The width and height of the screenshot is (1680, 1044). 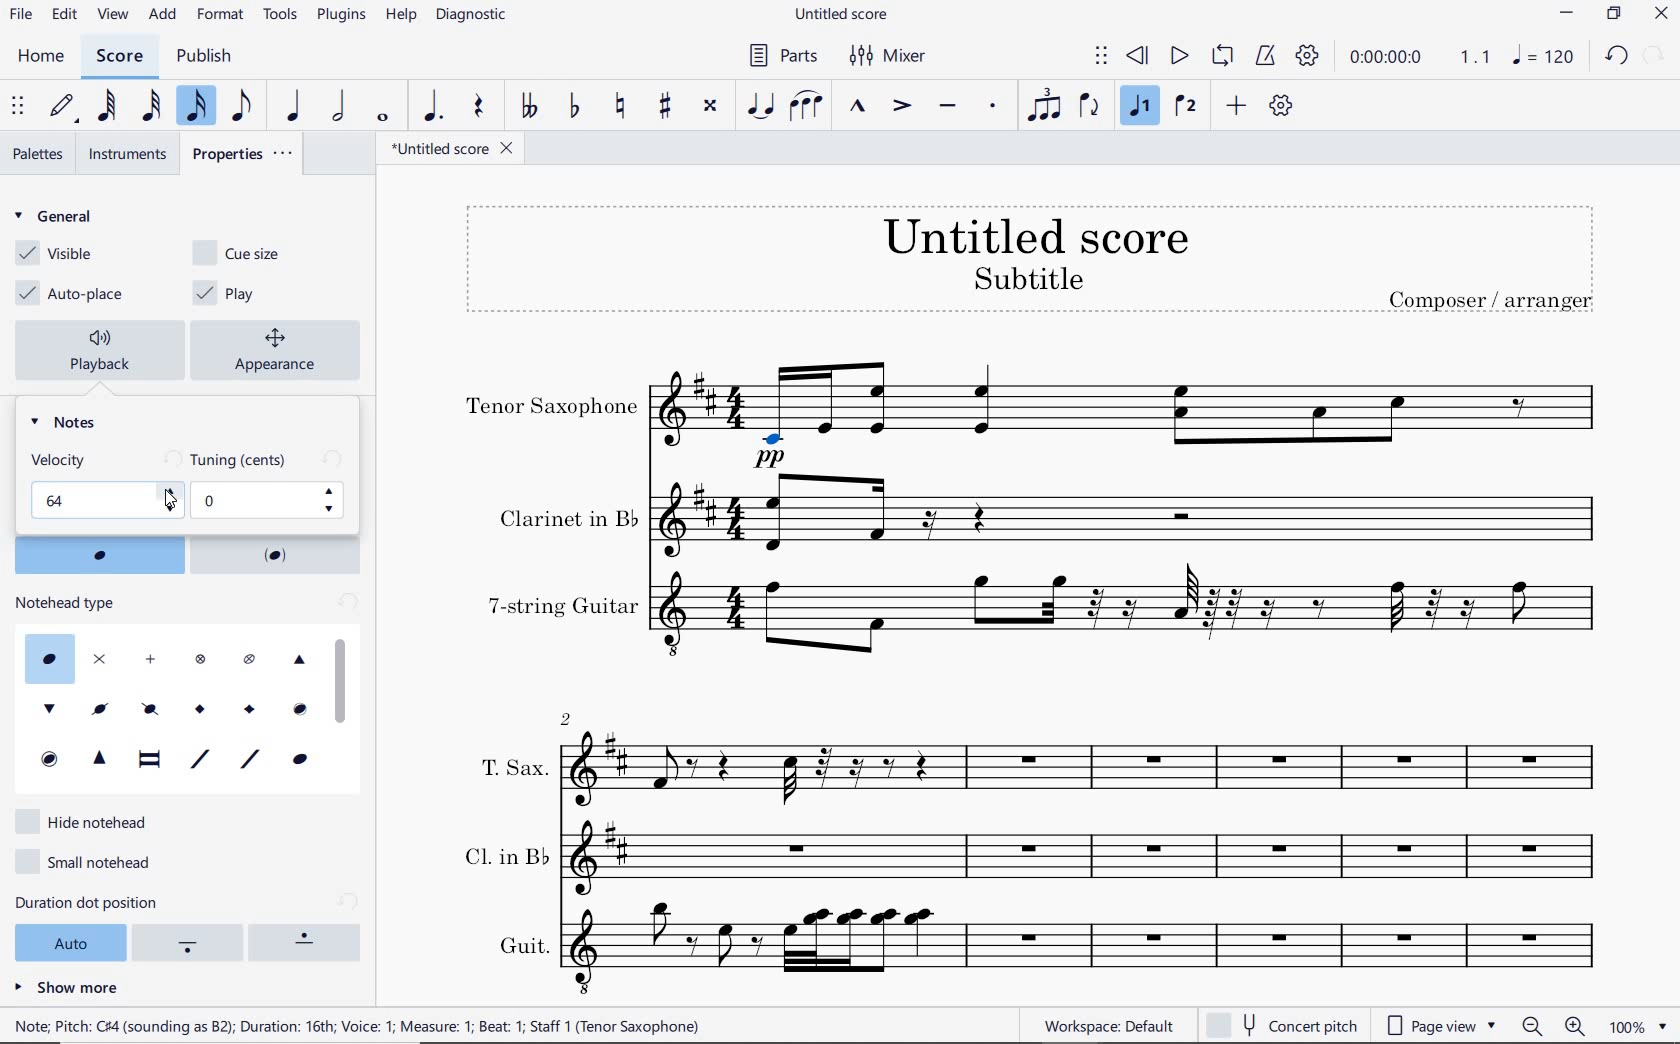 I want to click on WORKSPACE: DEFAULT, so click(x=1108, y=1026).